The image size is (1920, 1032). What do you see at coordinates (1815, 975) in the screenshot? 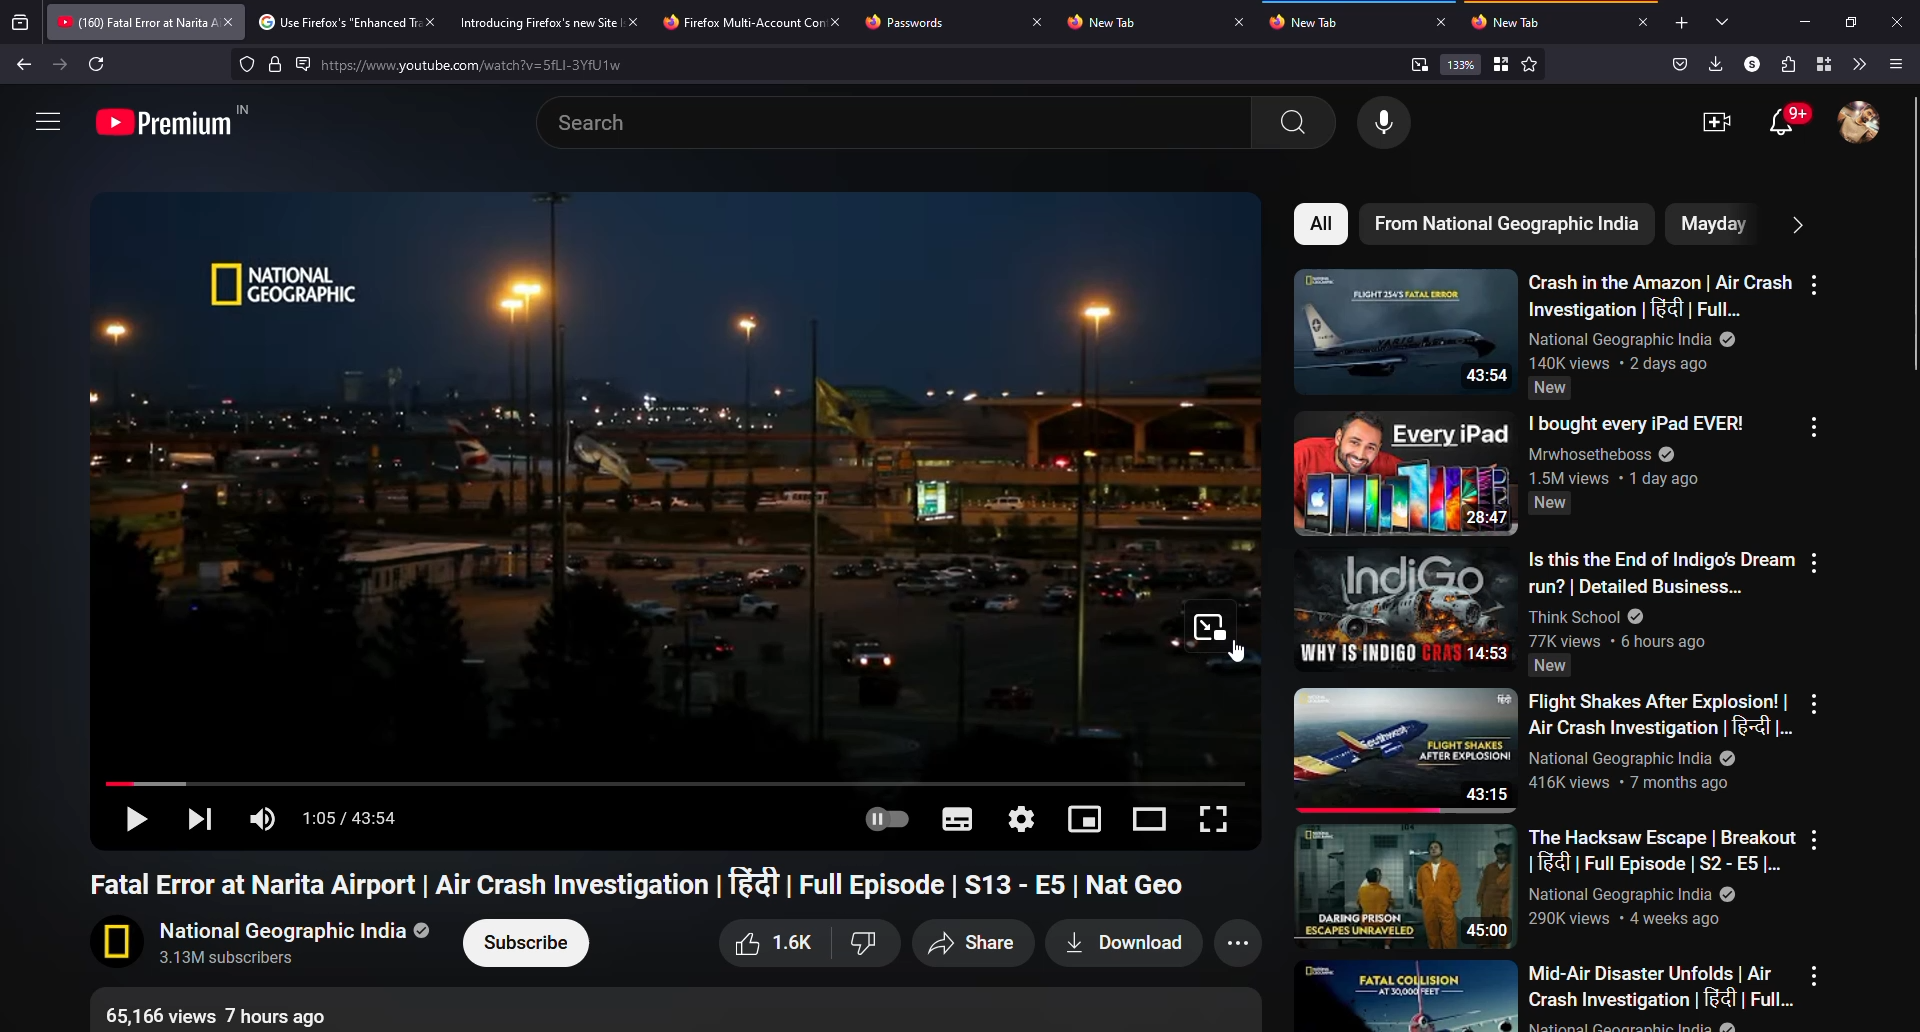
I see `more` at bounding box center [1815, 975].